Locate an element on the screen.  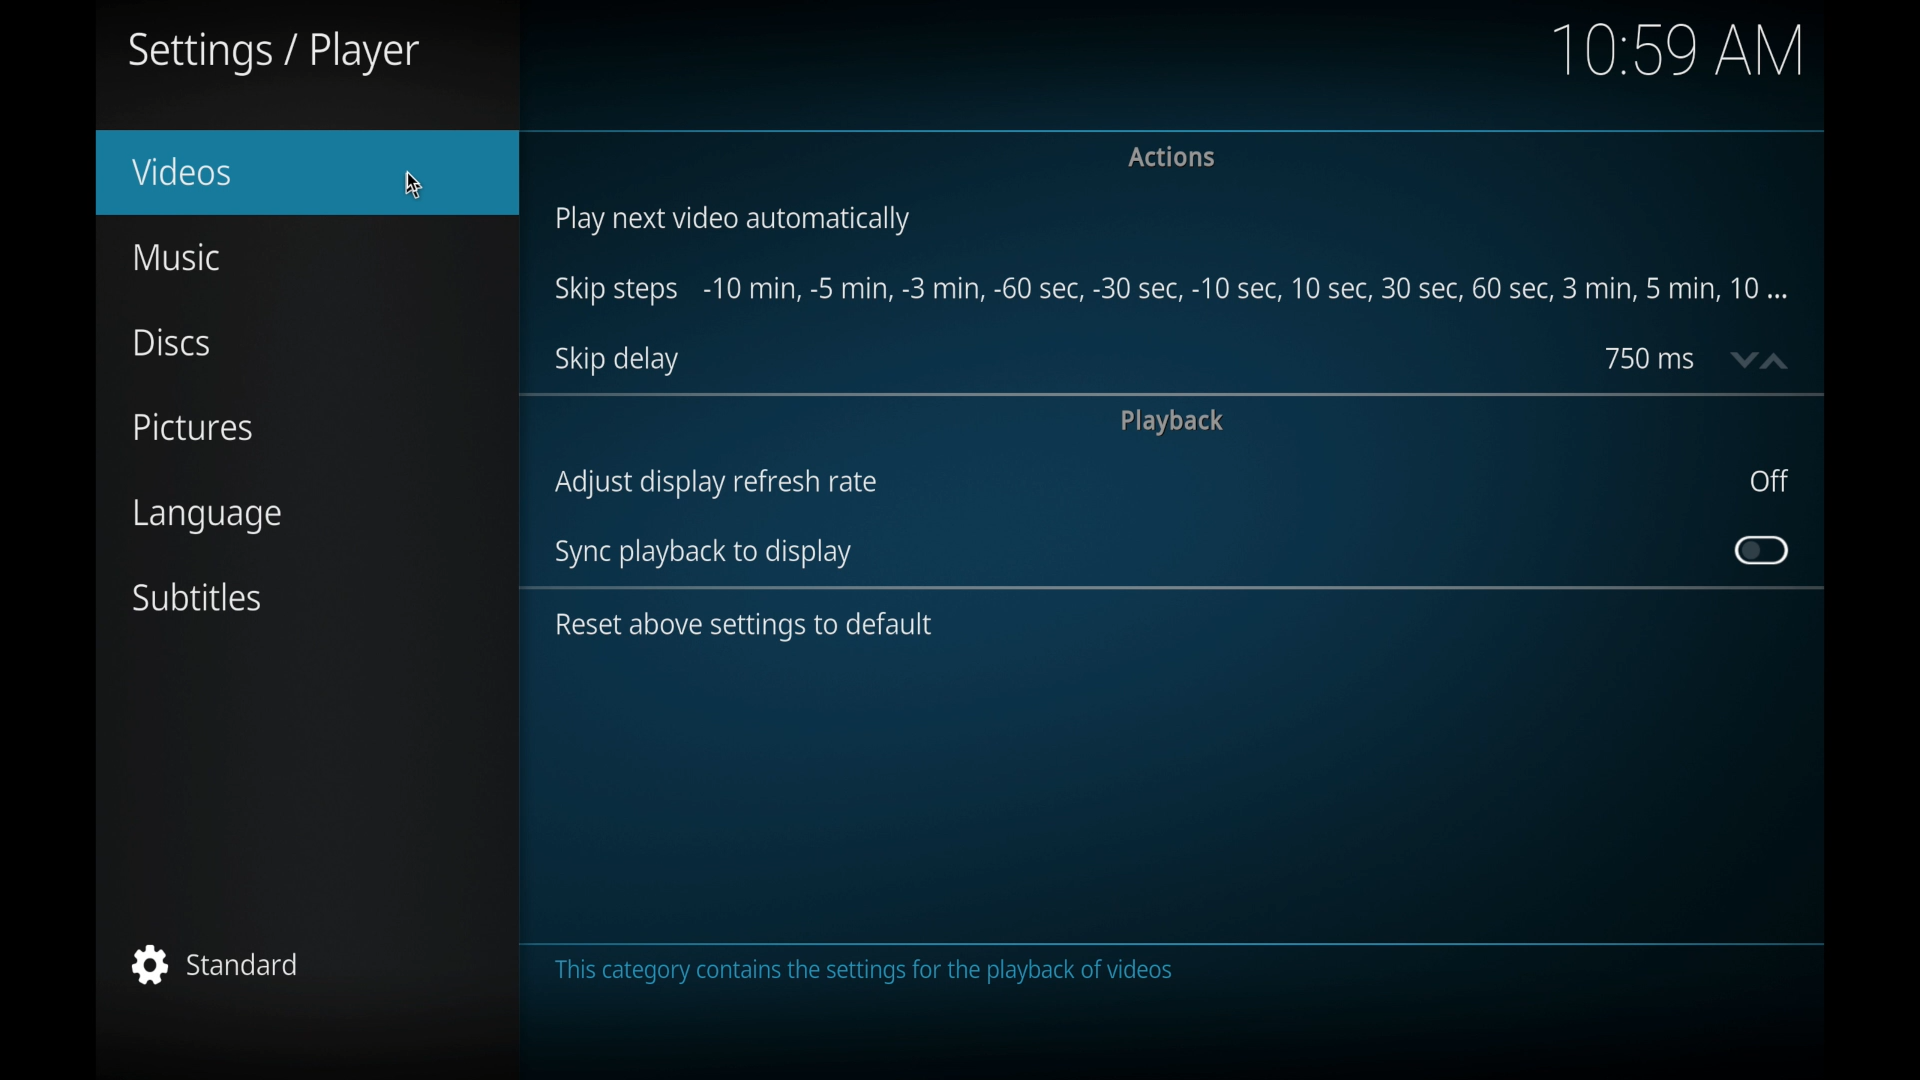
skip steps -10 min, -5 min-, -3 min- 60 sec-,5 min,10 min is located at coordinates (1165, 294).